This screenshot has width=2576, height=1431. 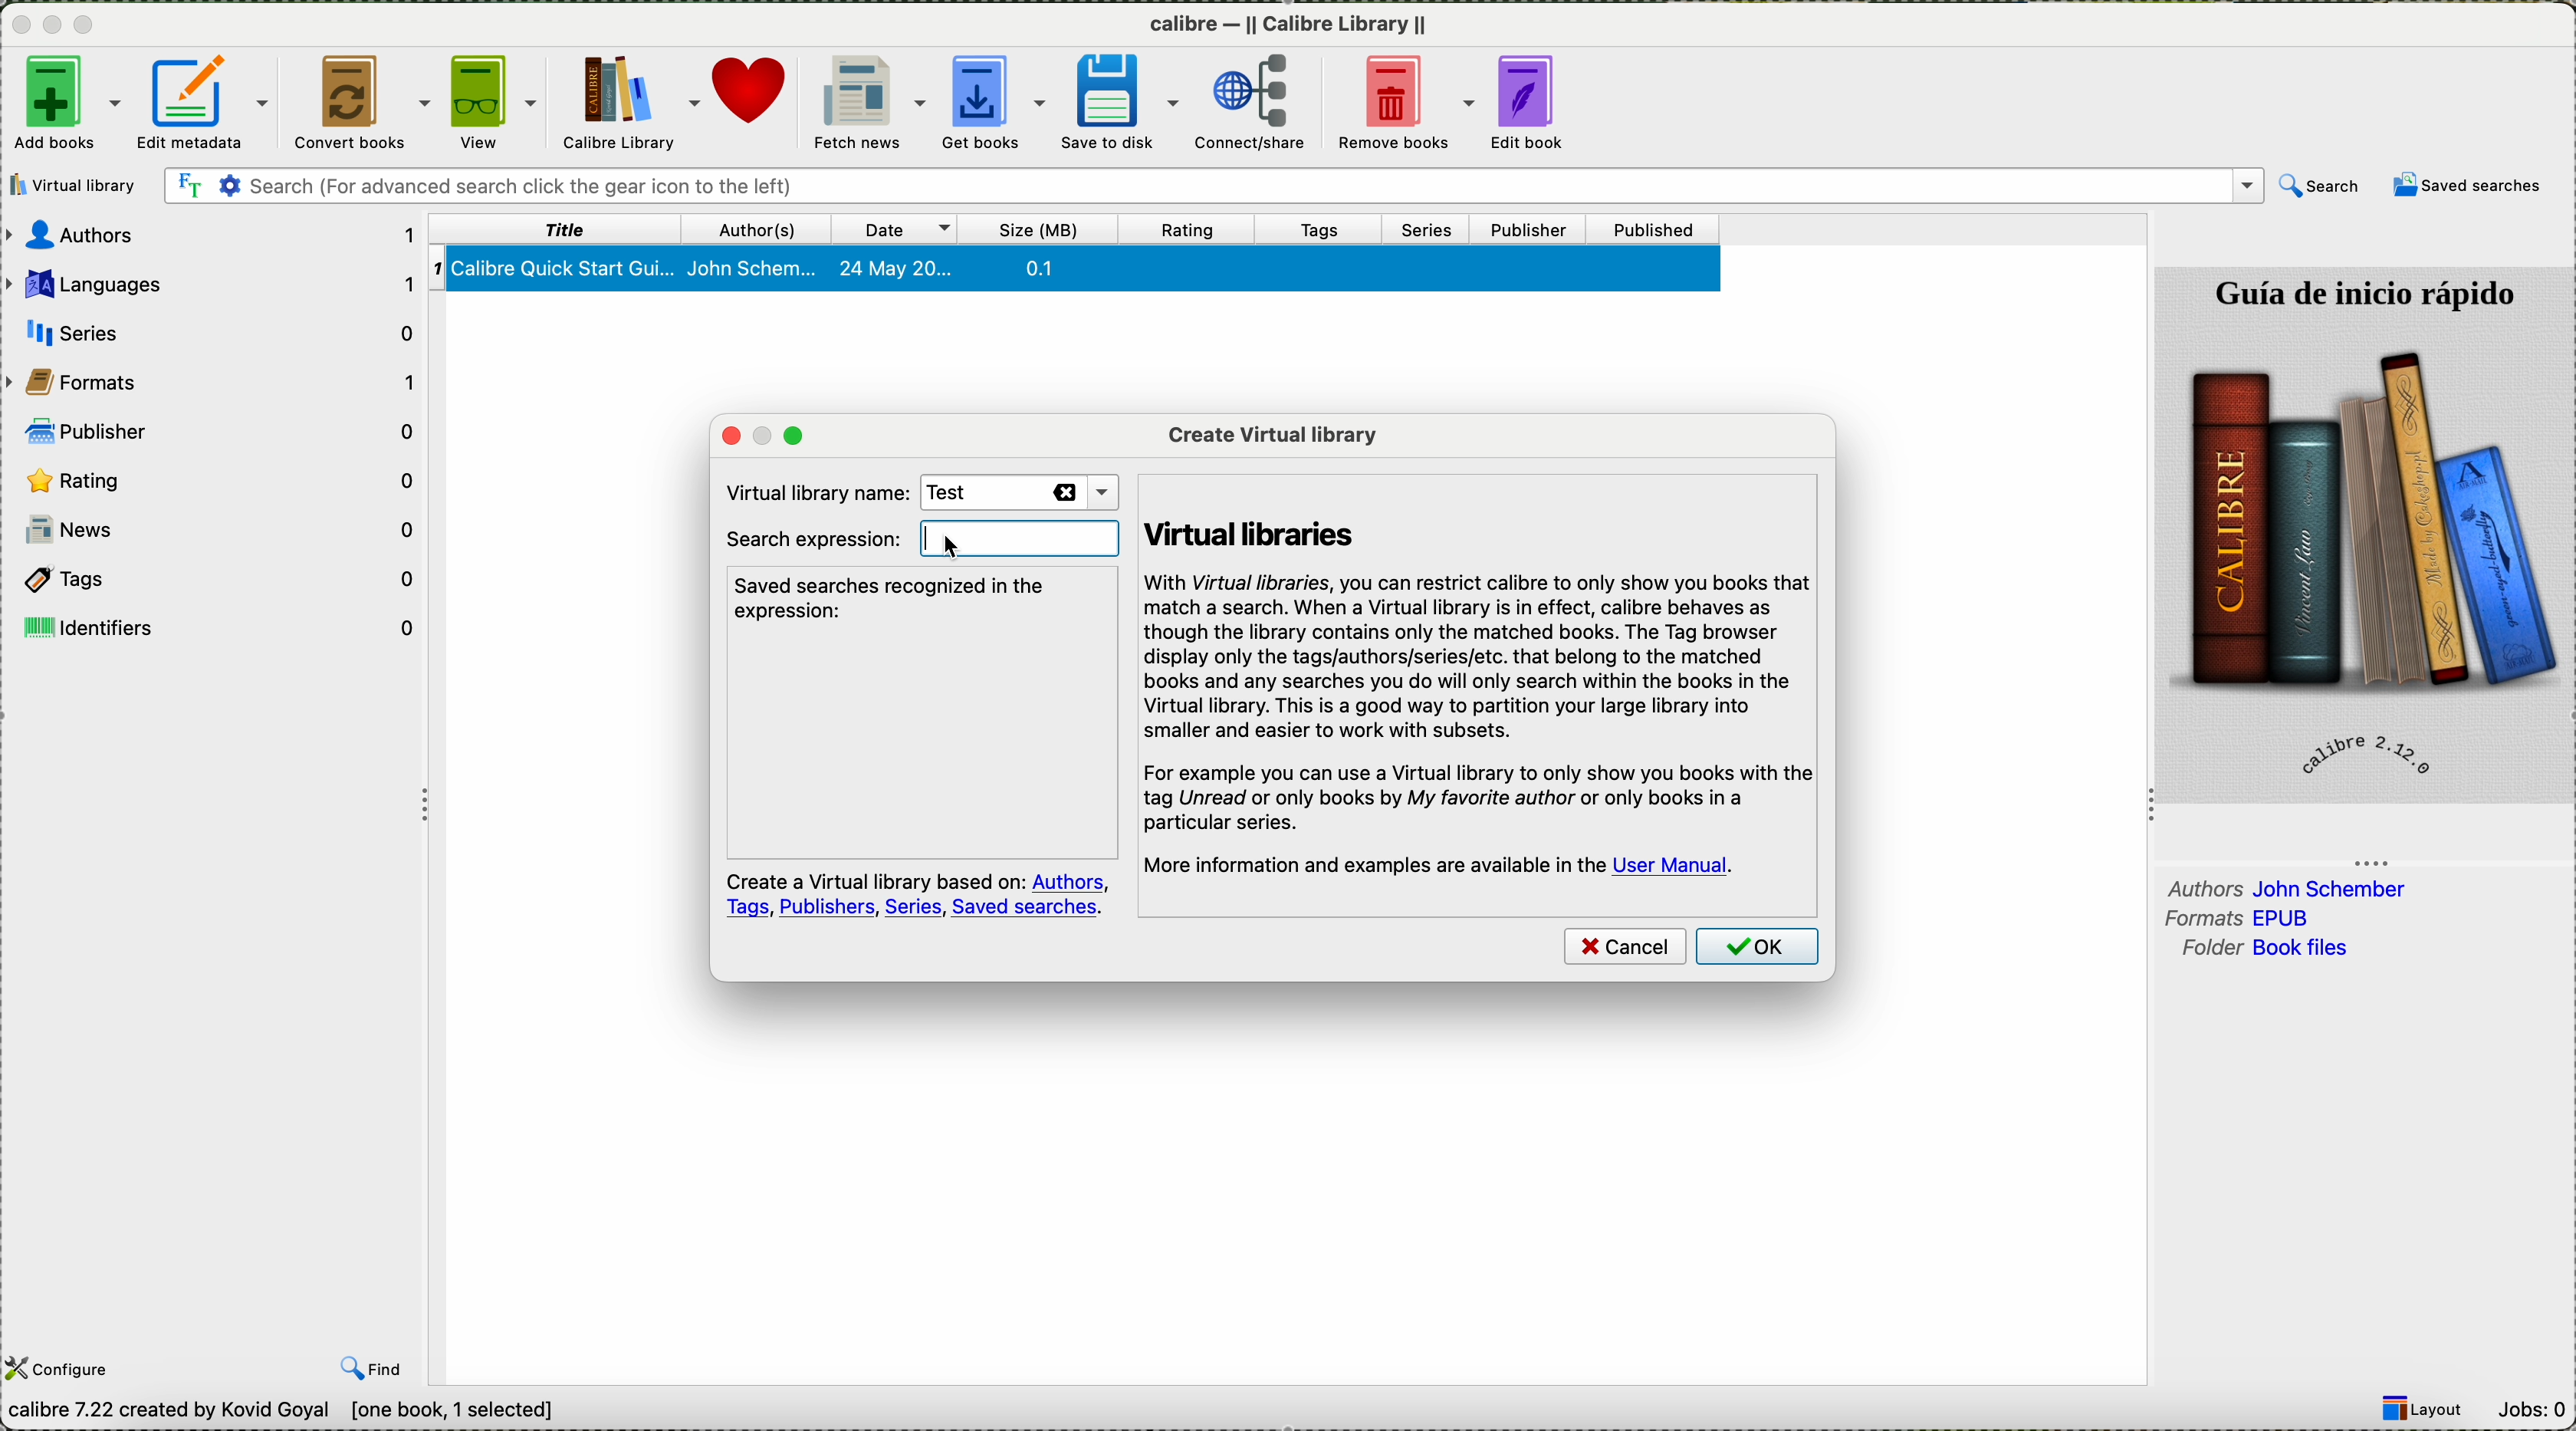 What do you see at coordinates (720, 435) in the screenshot?
I see `close popup` at bounding box center [720, 435].